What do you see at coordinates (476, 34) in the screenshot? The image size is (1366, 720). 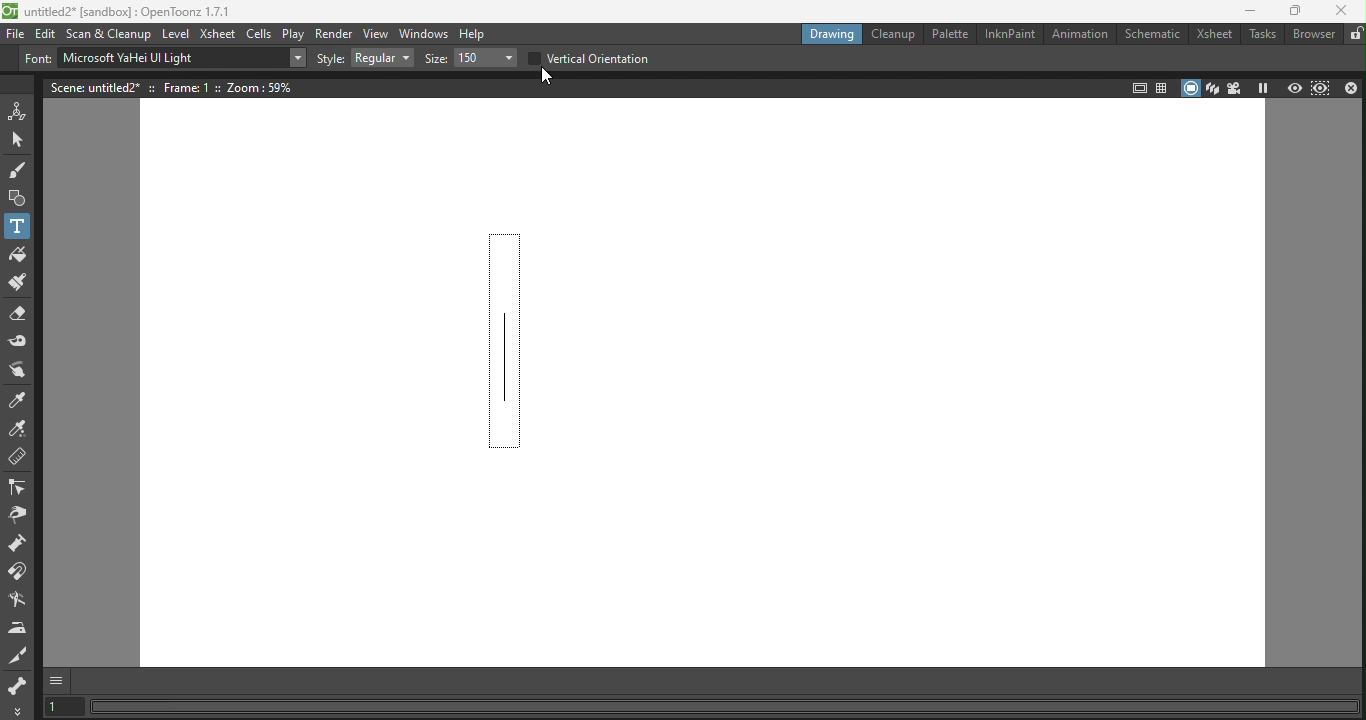 I see `Help` at bounding box center [476, 34].